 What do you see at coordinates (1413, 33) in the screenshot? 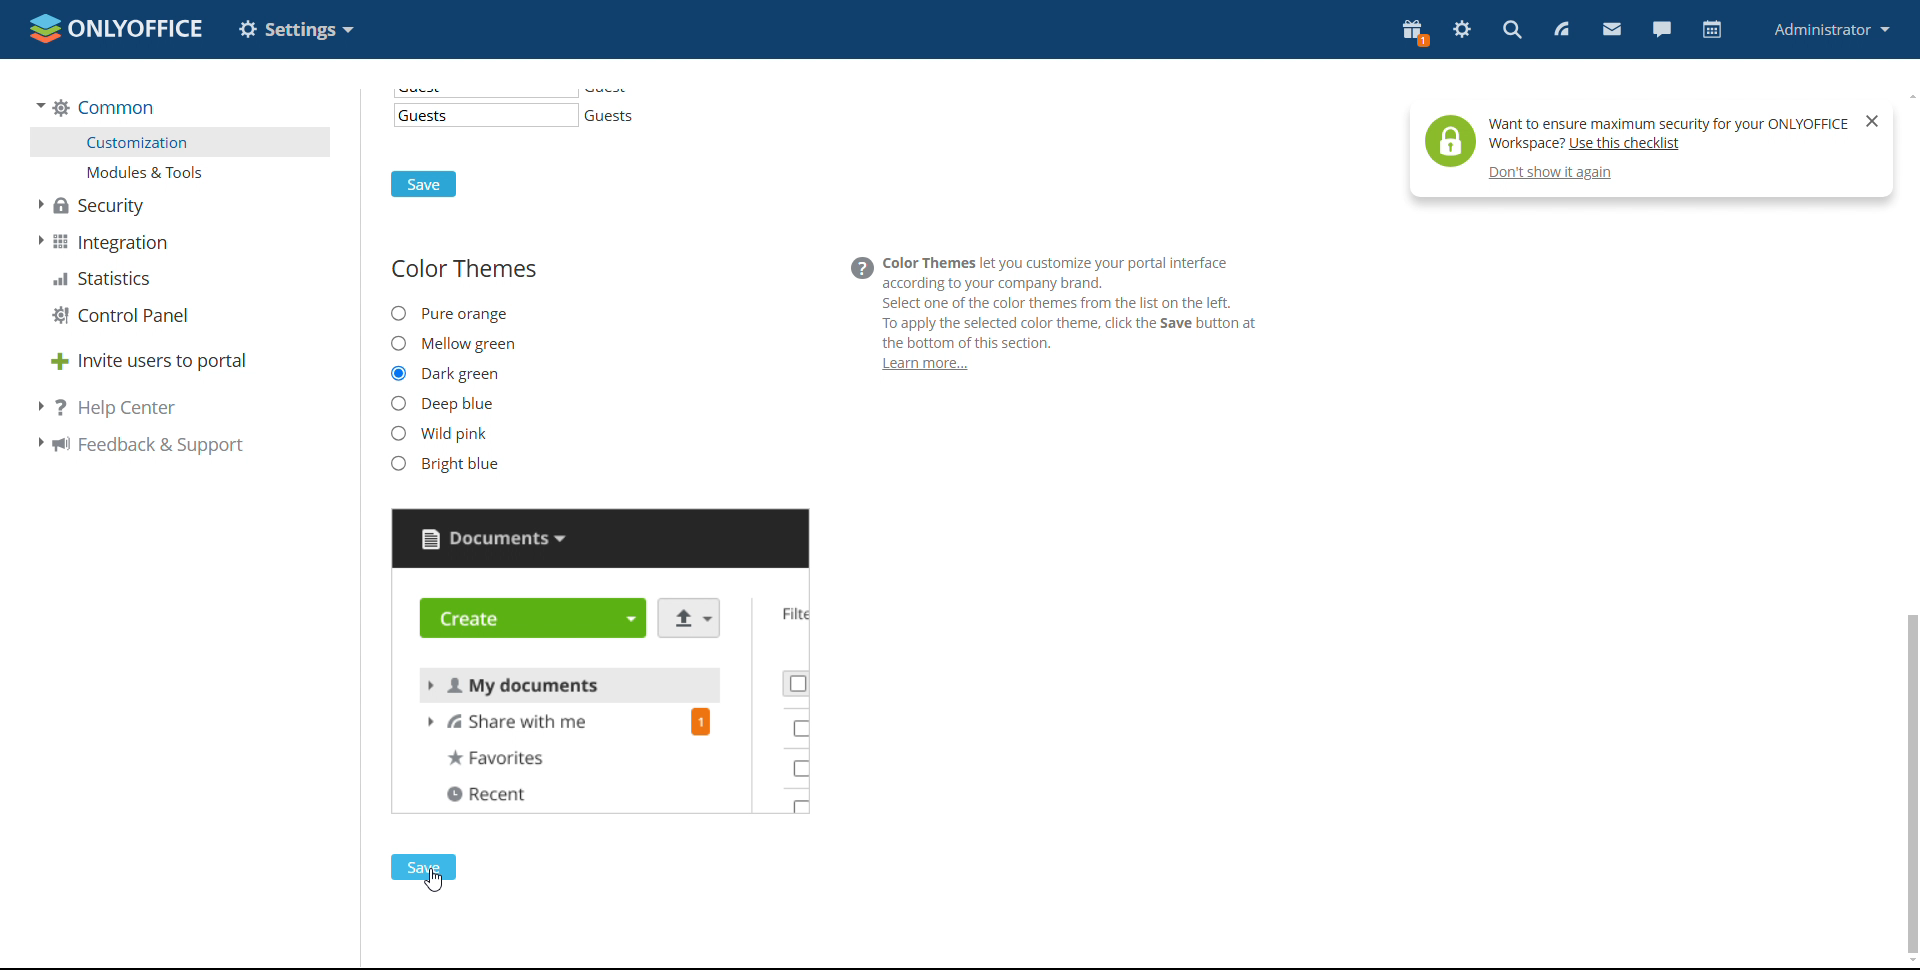
I see `present` at bounding box center [1413, 33].